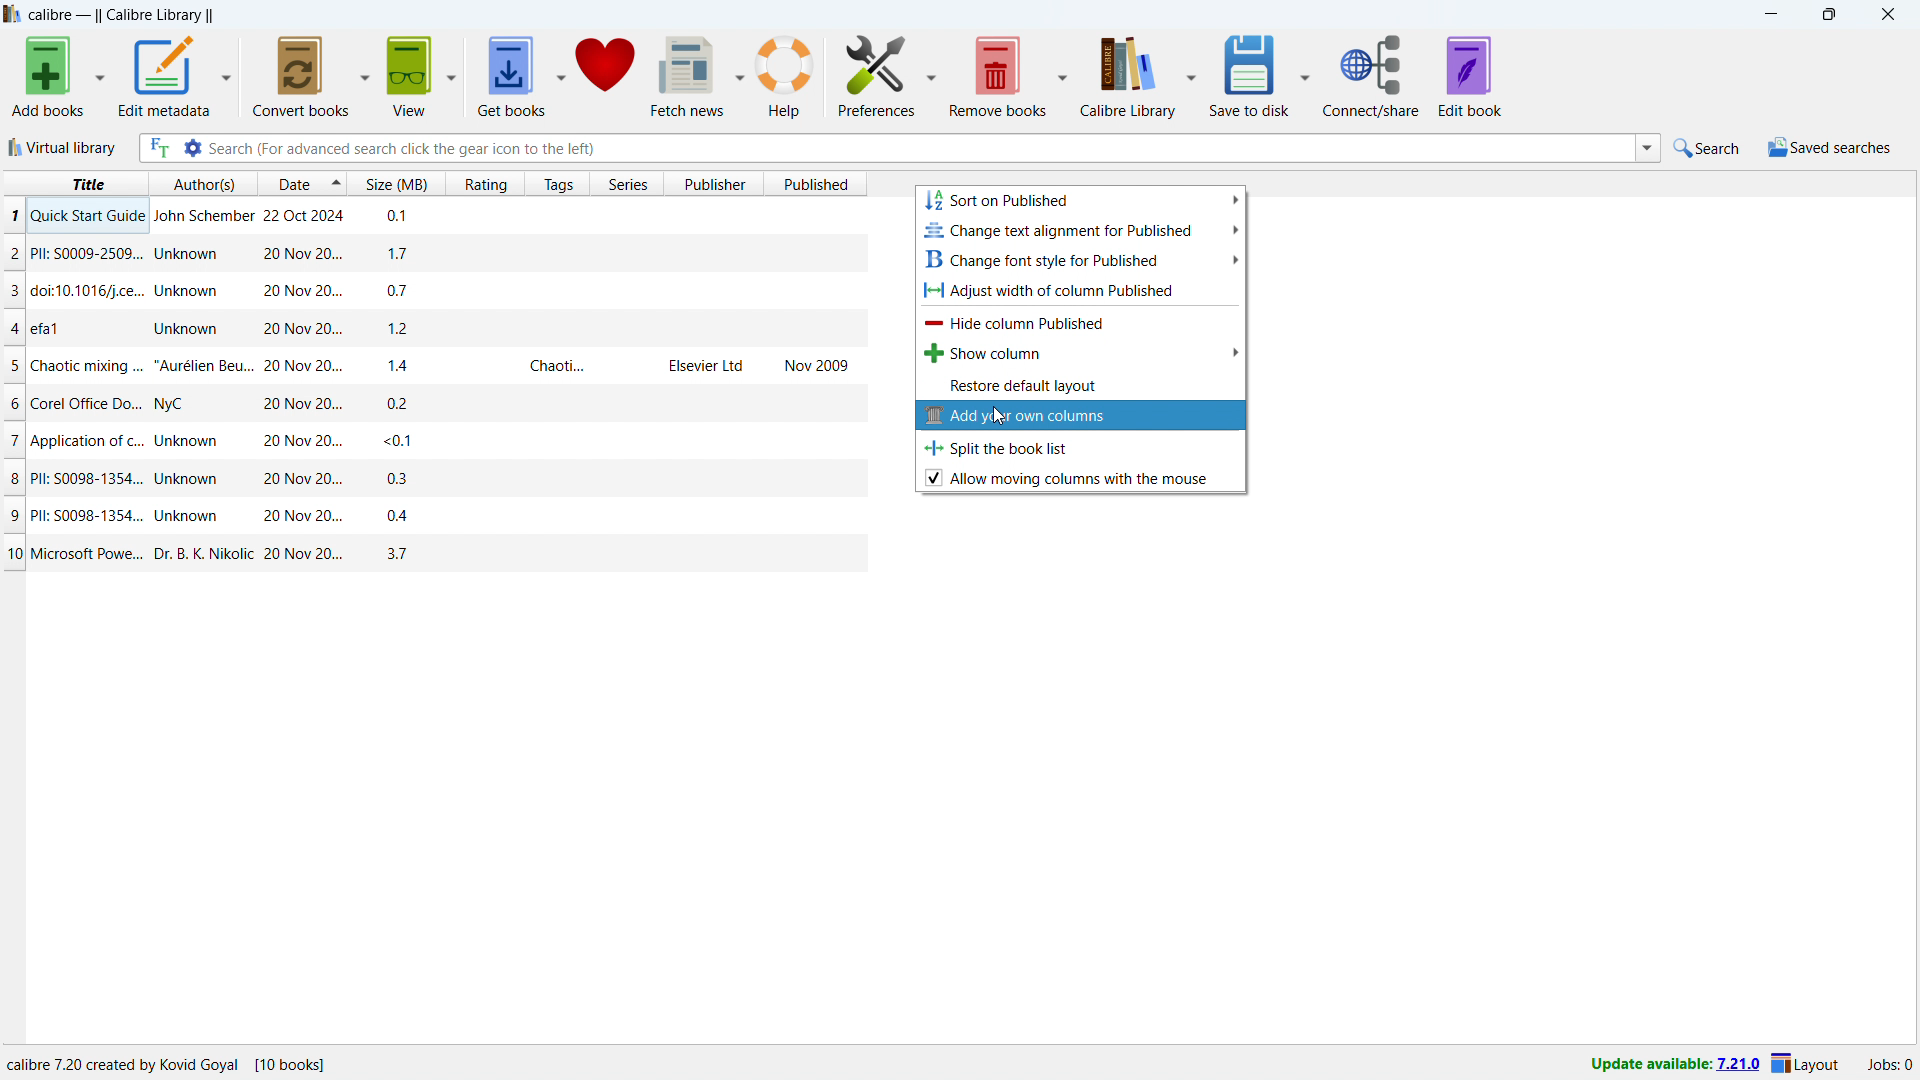 This screenshot has height=1080, width=1920. Describe the element at coordinates (511, 76) in the screenshot. I see `get books` at that location.